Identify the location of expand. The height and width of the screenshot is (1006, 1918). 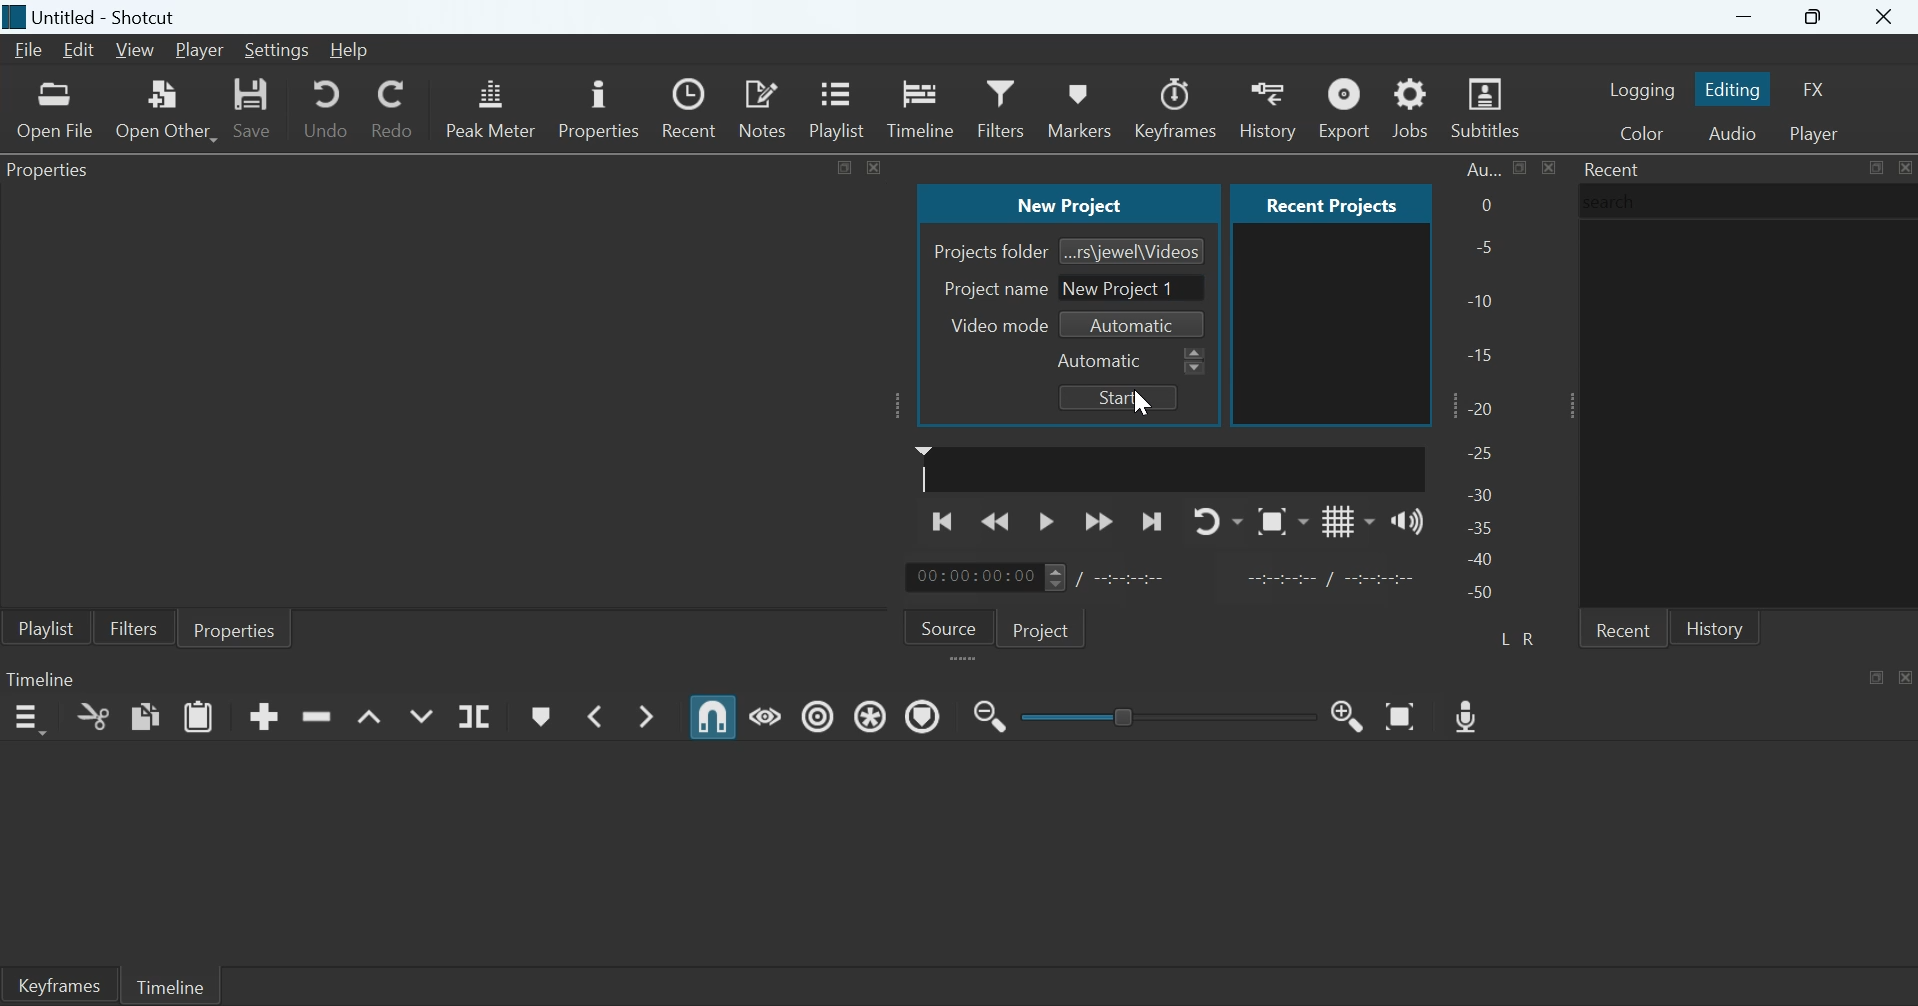
(966, 660).